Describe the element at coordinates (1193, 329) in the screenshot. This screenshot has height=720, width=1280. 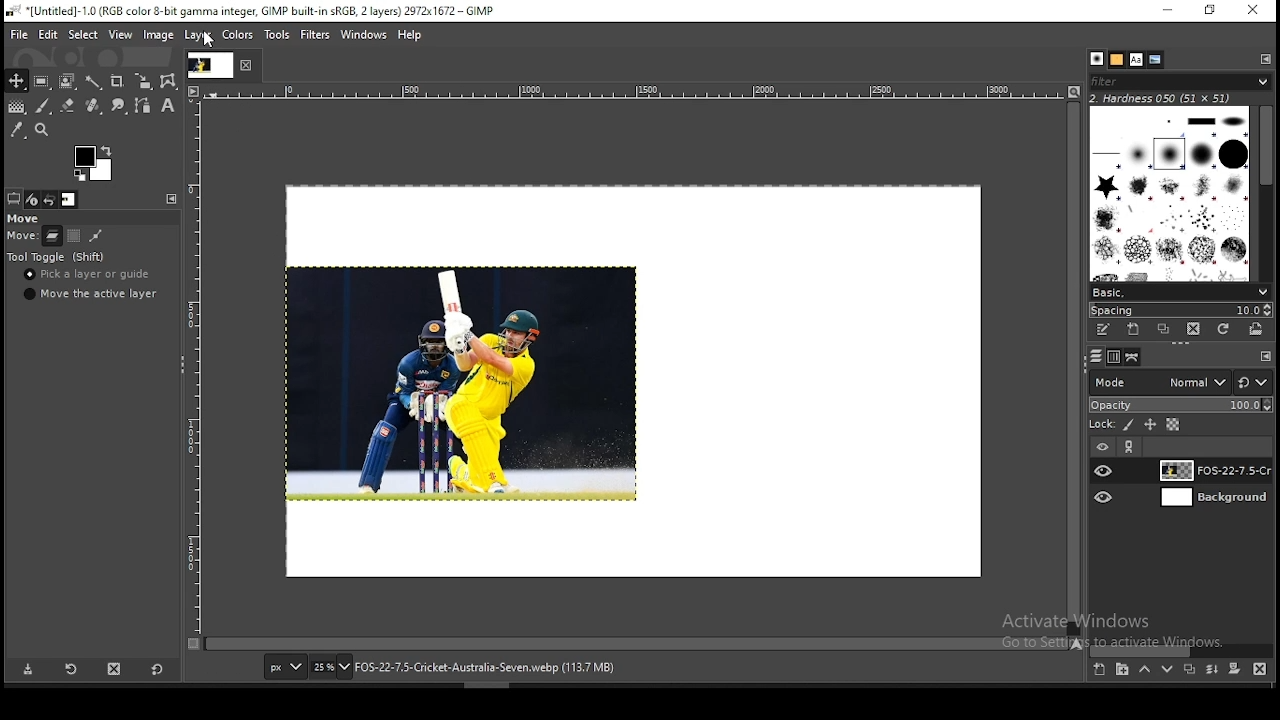
I see `delete brush` at that location.